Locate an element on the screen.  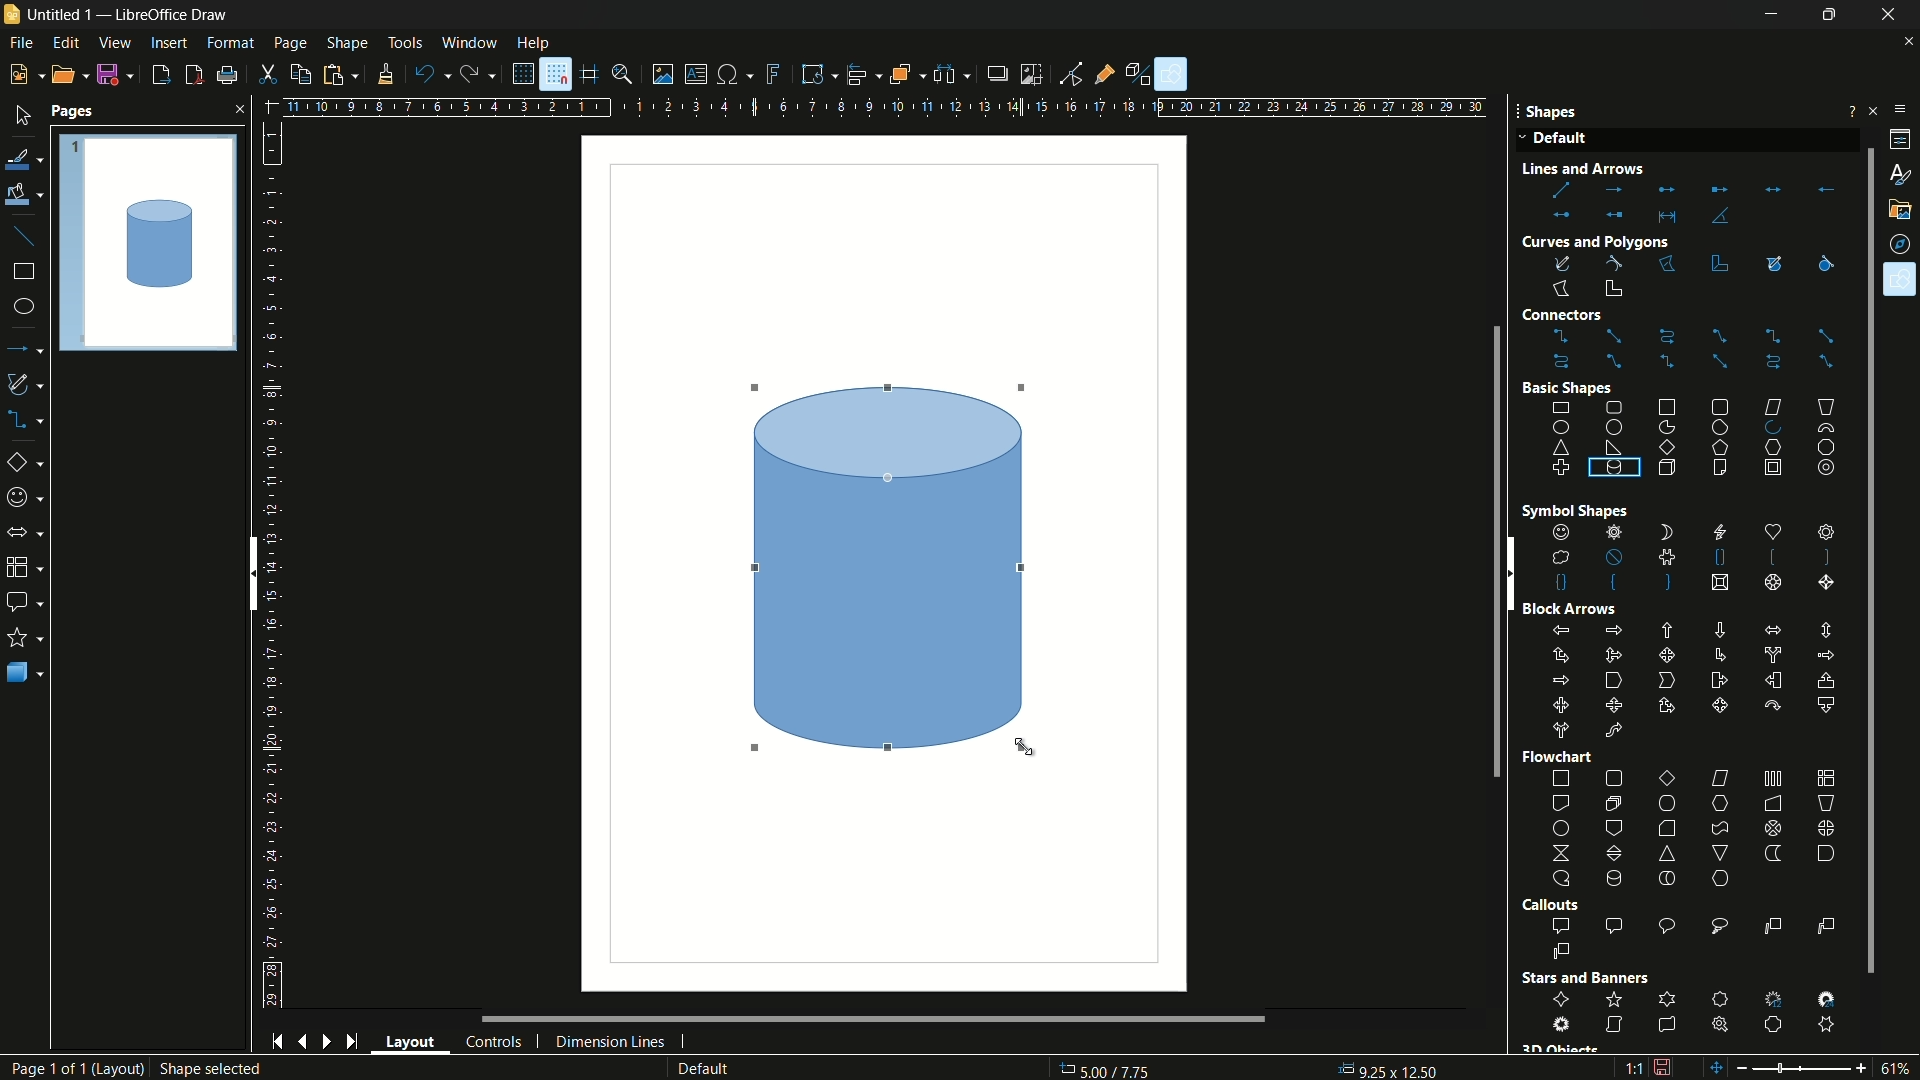
Resize Shape is located at coordinates (199, 1069).